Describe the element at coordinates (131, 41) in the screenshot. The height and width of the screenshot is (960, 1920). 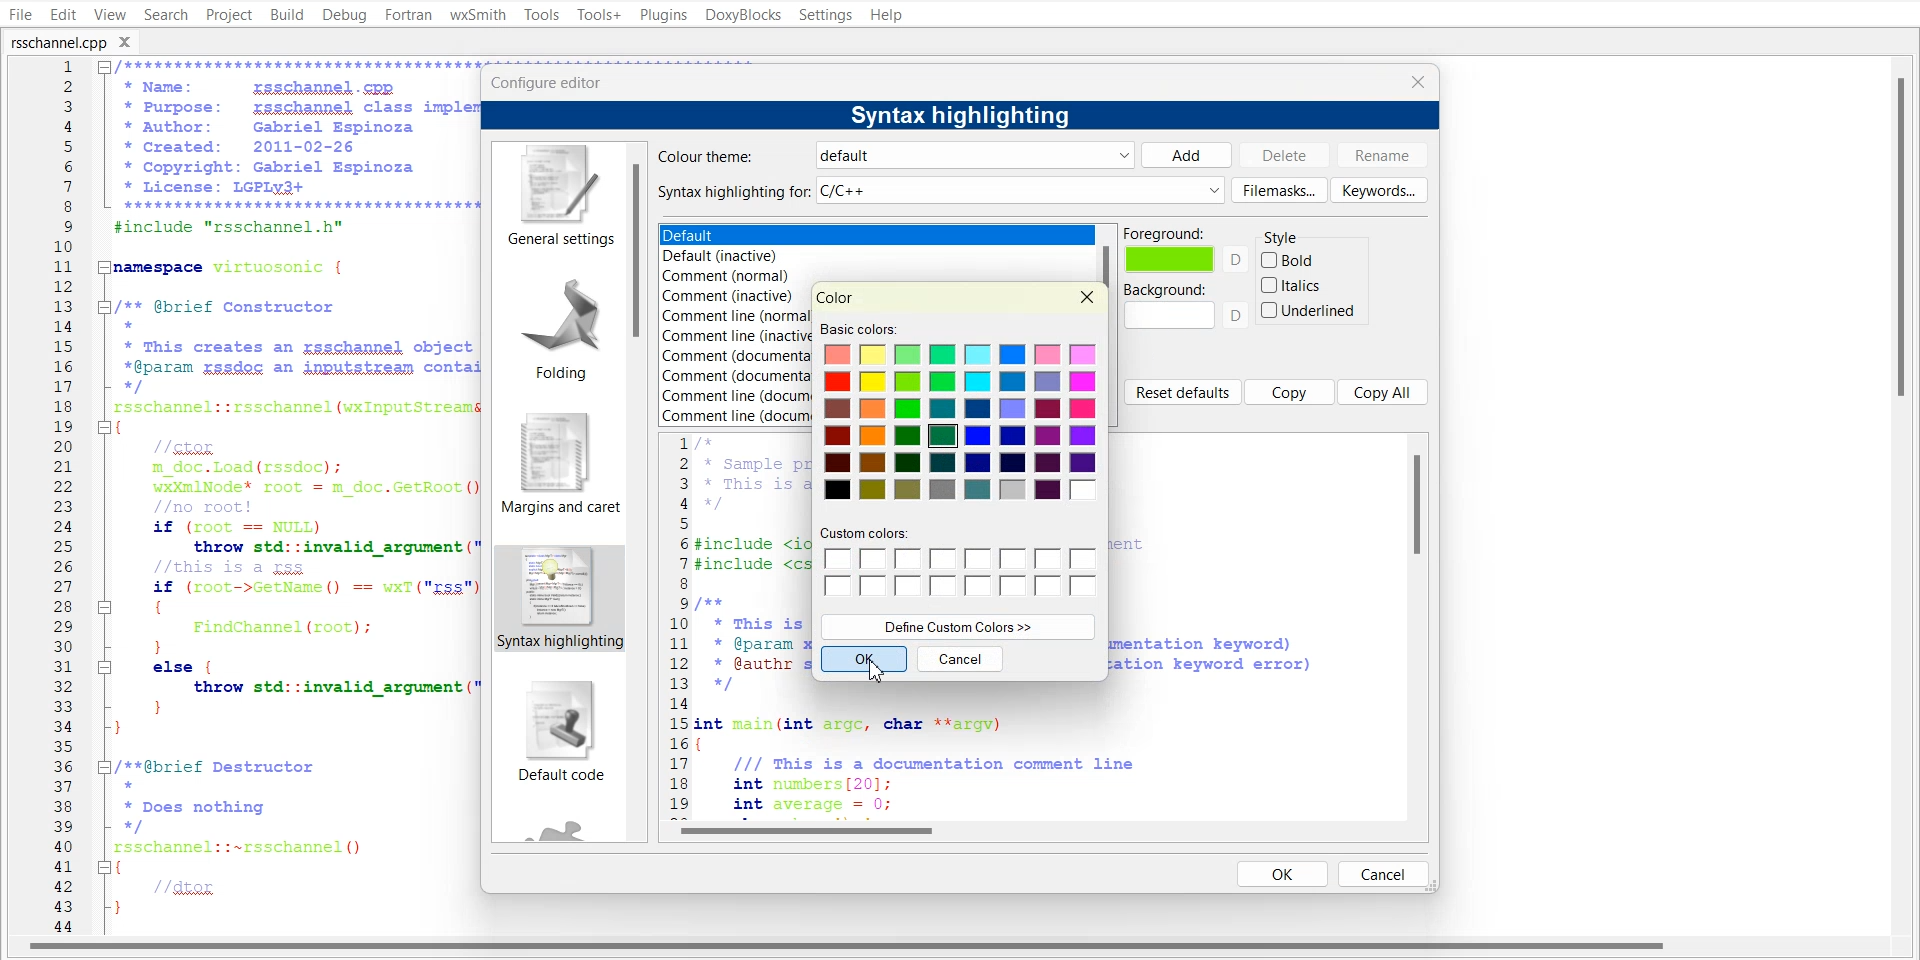
I see `Close` at that location.